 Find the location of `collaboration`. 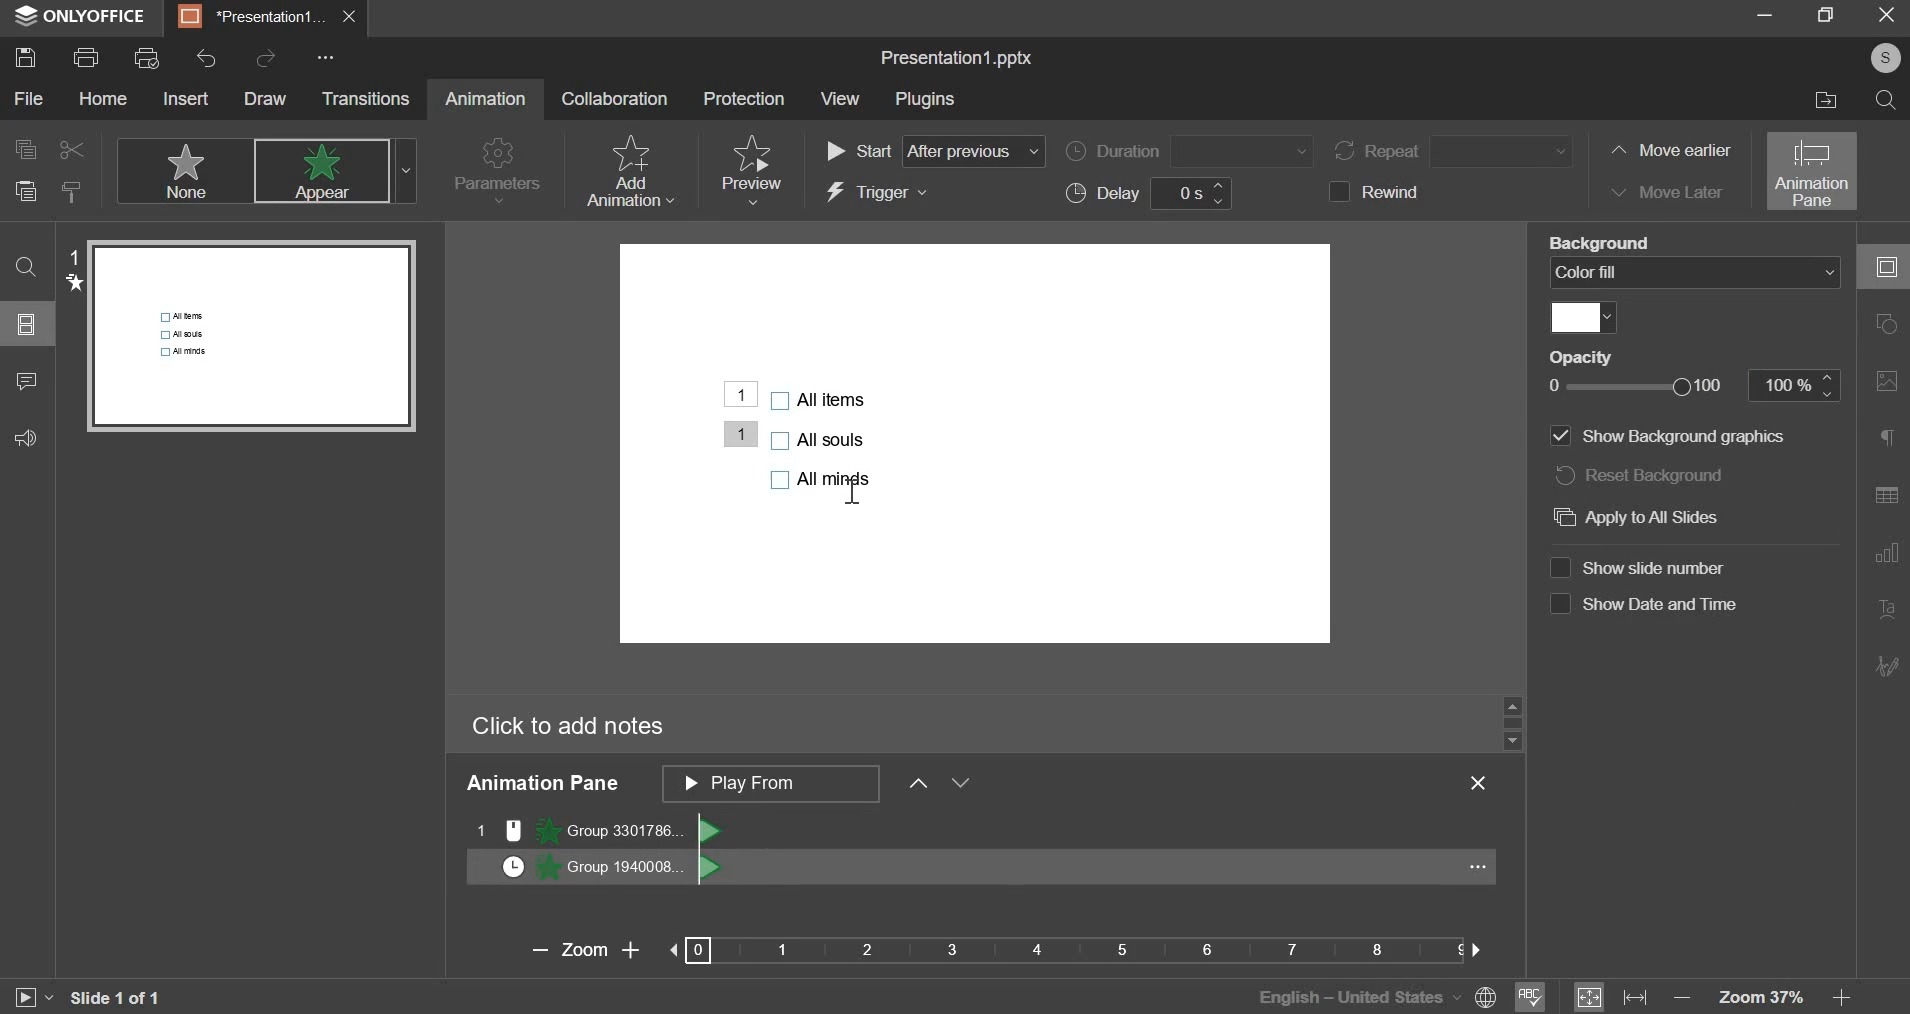

collaboration is located at coordinates (615, 97).